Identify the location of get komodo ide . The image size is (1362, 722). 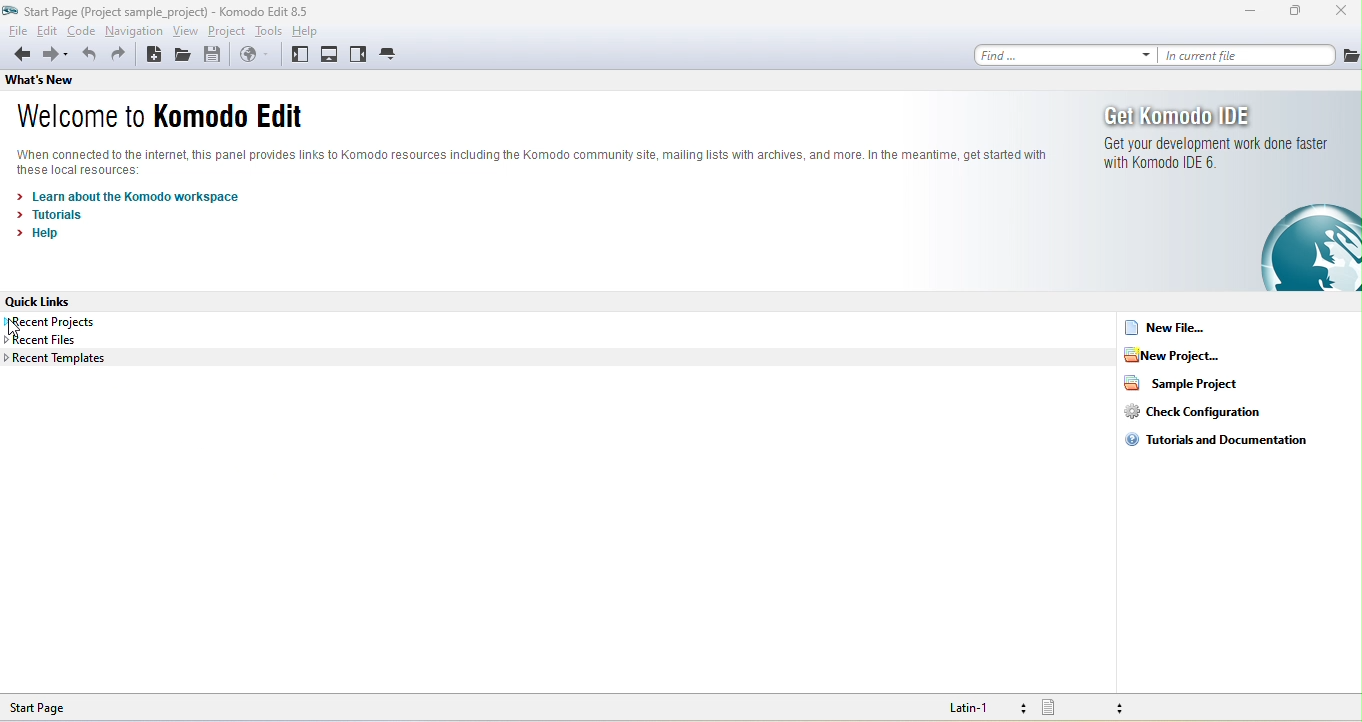
(1232, 194).